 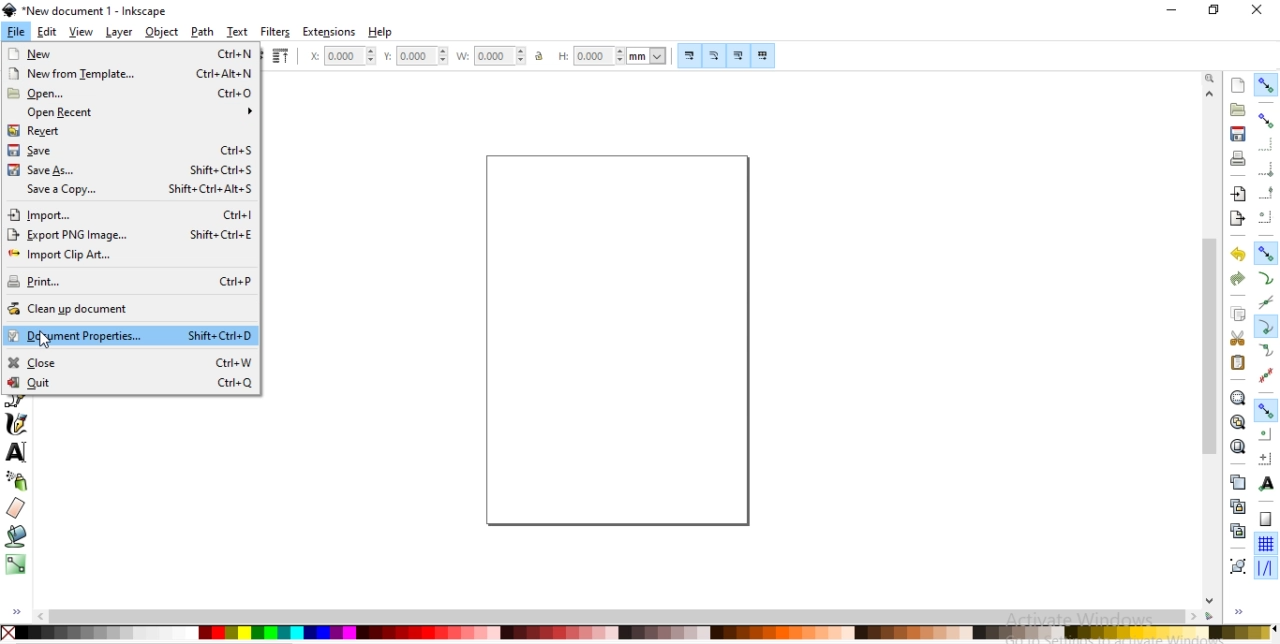 What do you see at coordinates (1235, 255) in the screenshot?
I see `undo` at bounding box center [1235, 255].